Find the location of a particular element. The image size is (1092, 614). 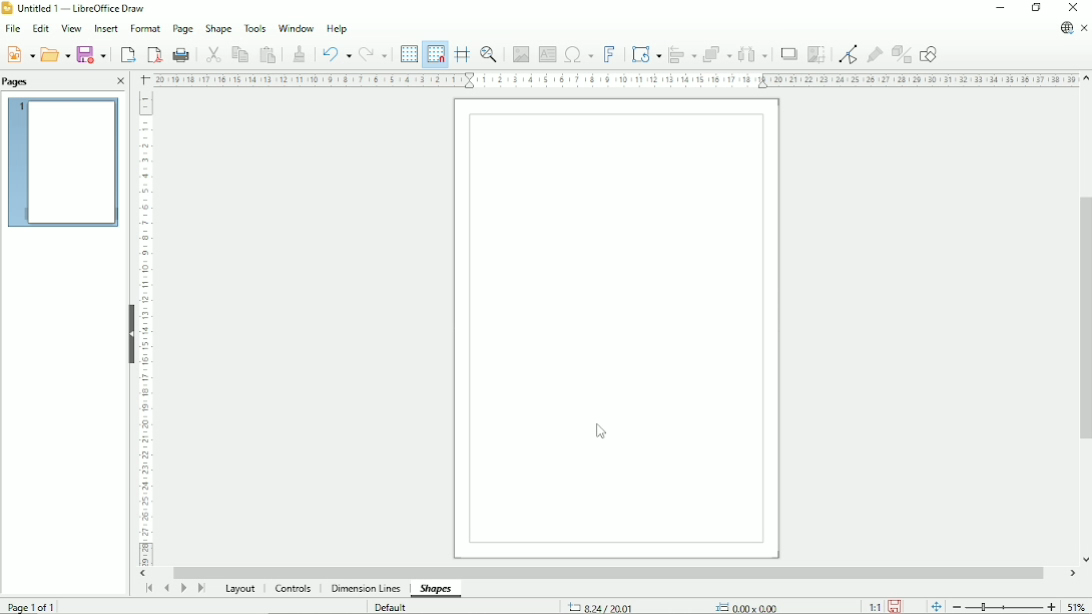

Undo is located at coordinates (335, 52).